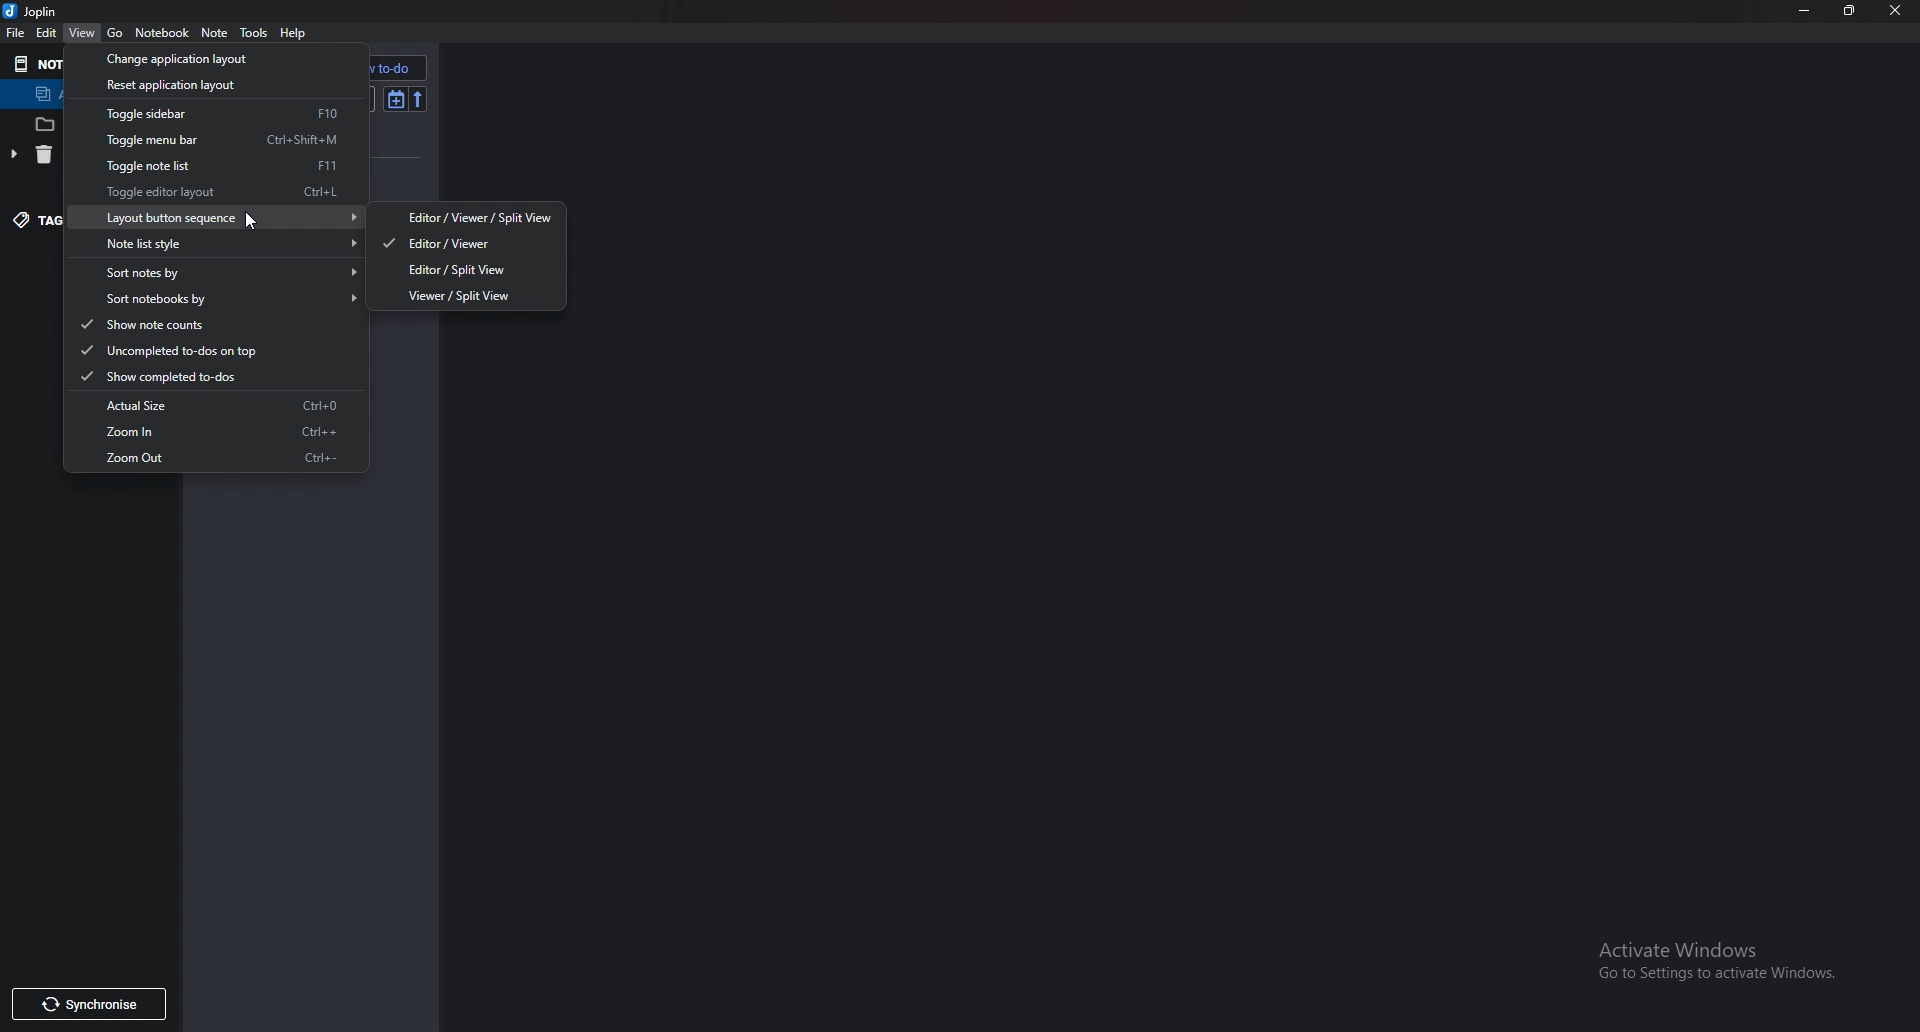 The height and width of the screenshot is (1032, 1920). I want to click on go, so click(117, 31).